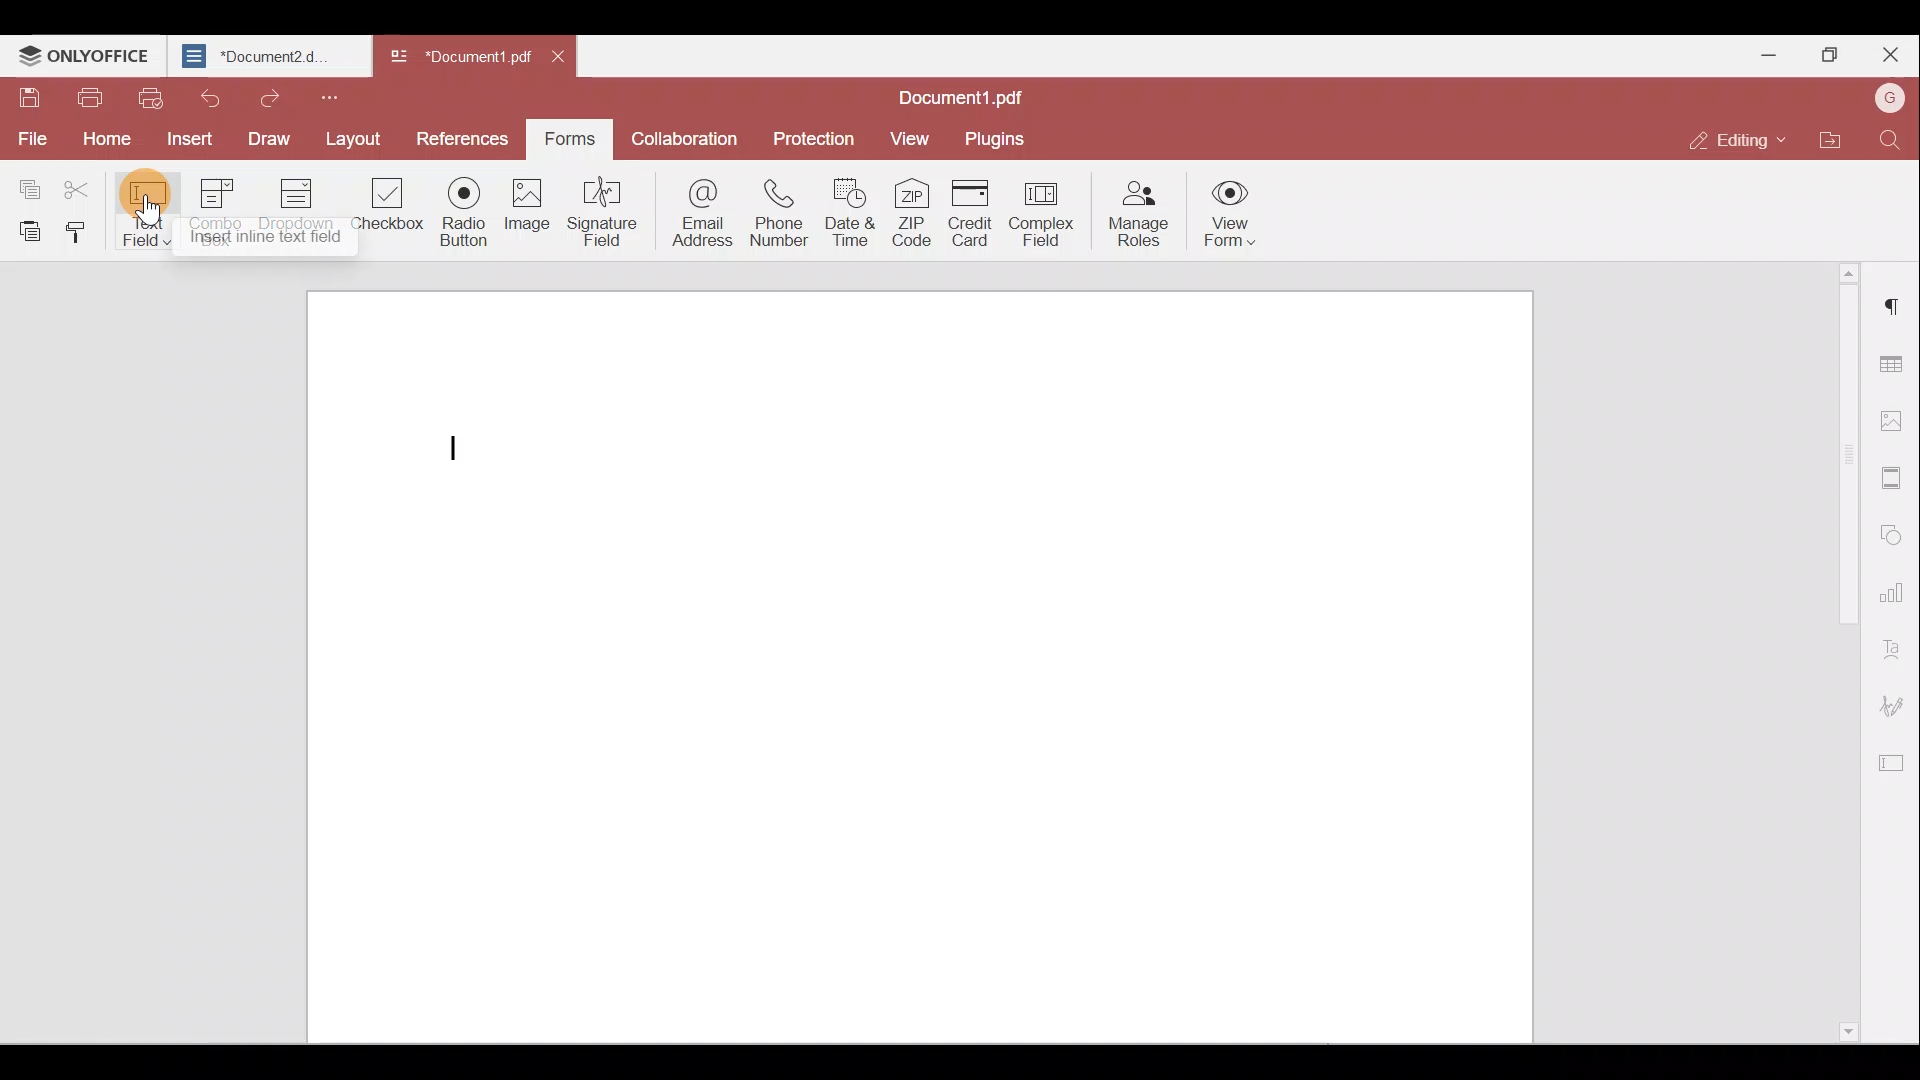 The image size is (1920, 1080). Describe the element at coordinates (336, 96) in the screenshot. I see `Customize quick access toolbar` at that location.